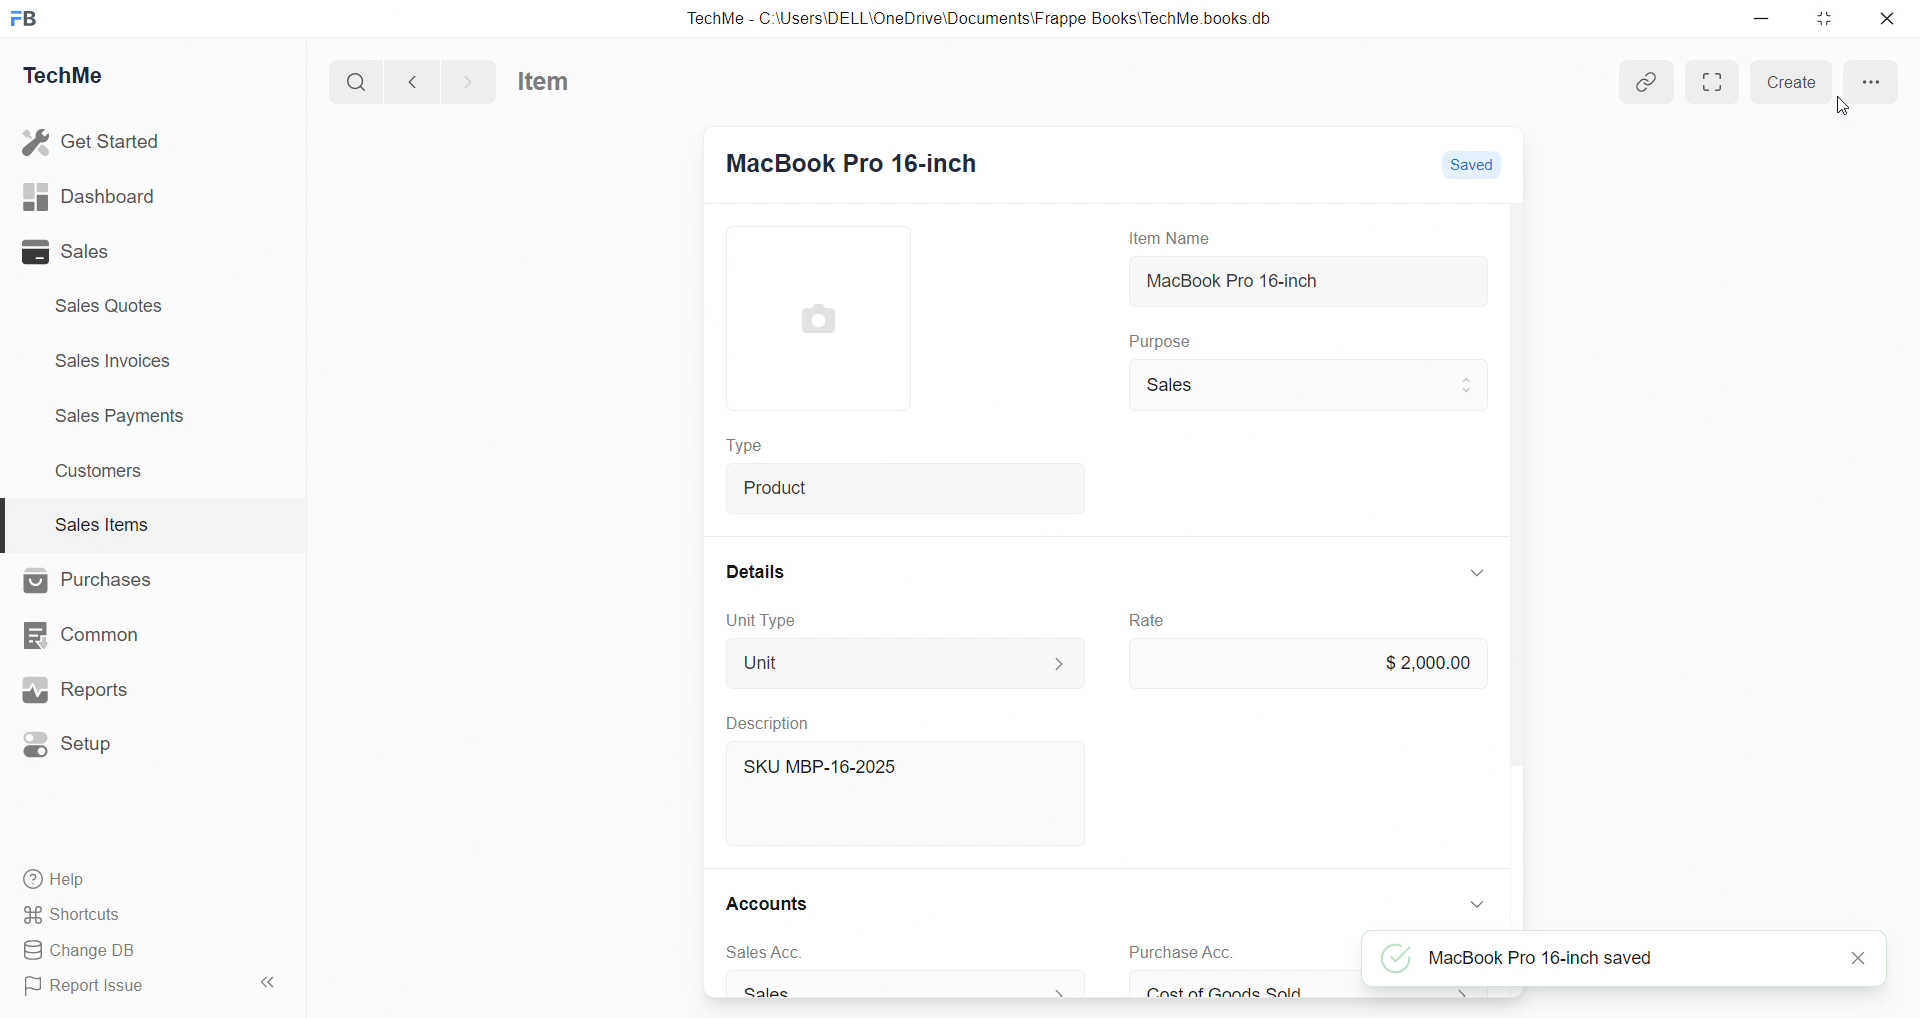 This screenshot has height=1018, width=1920. Describe the element at coordinates (101, 473) in the screenshot. I see `Customers` at that location.